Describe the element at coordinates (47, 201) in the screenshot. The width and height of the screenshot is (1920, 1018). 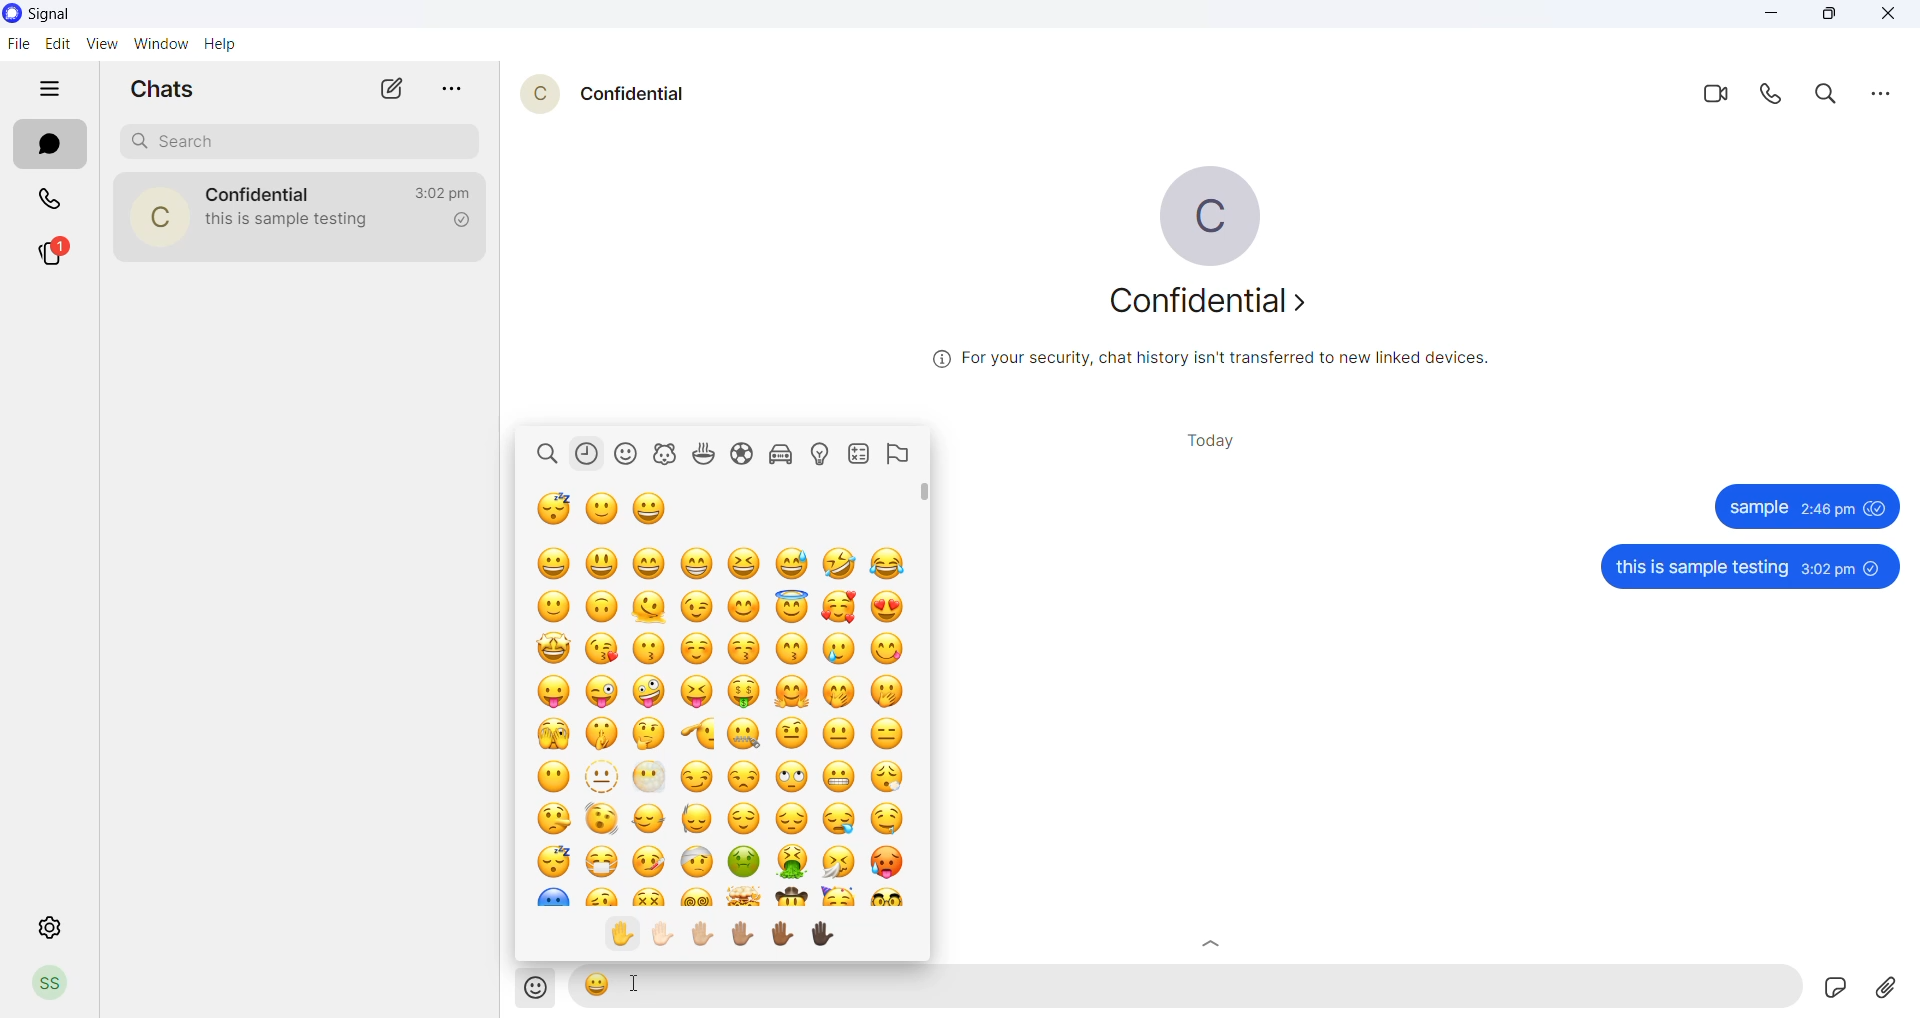
I see `calls` at that location.